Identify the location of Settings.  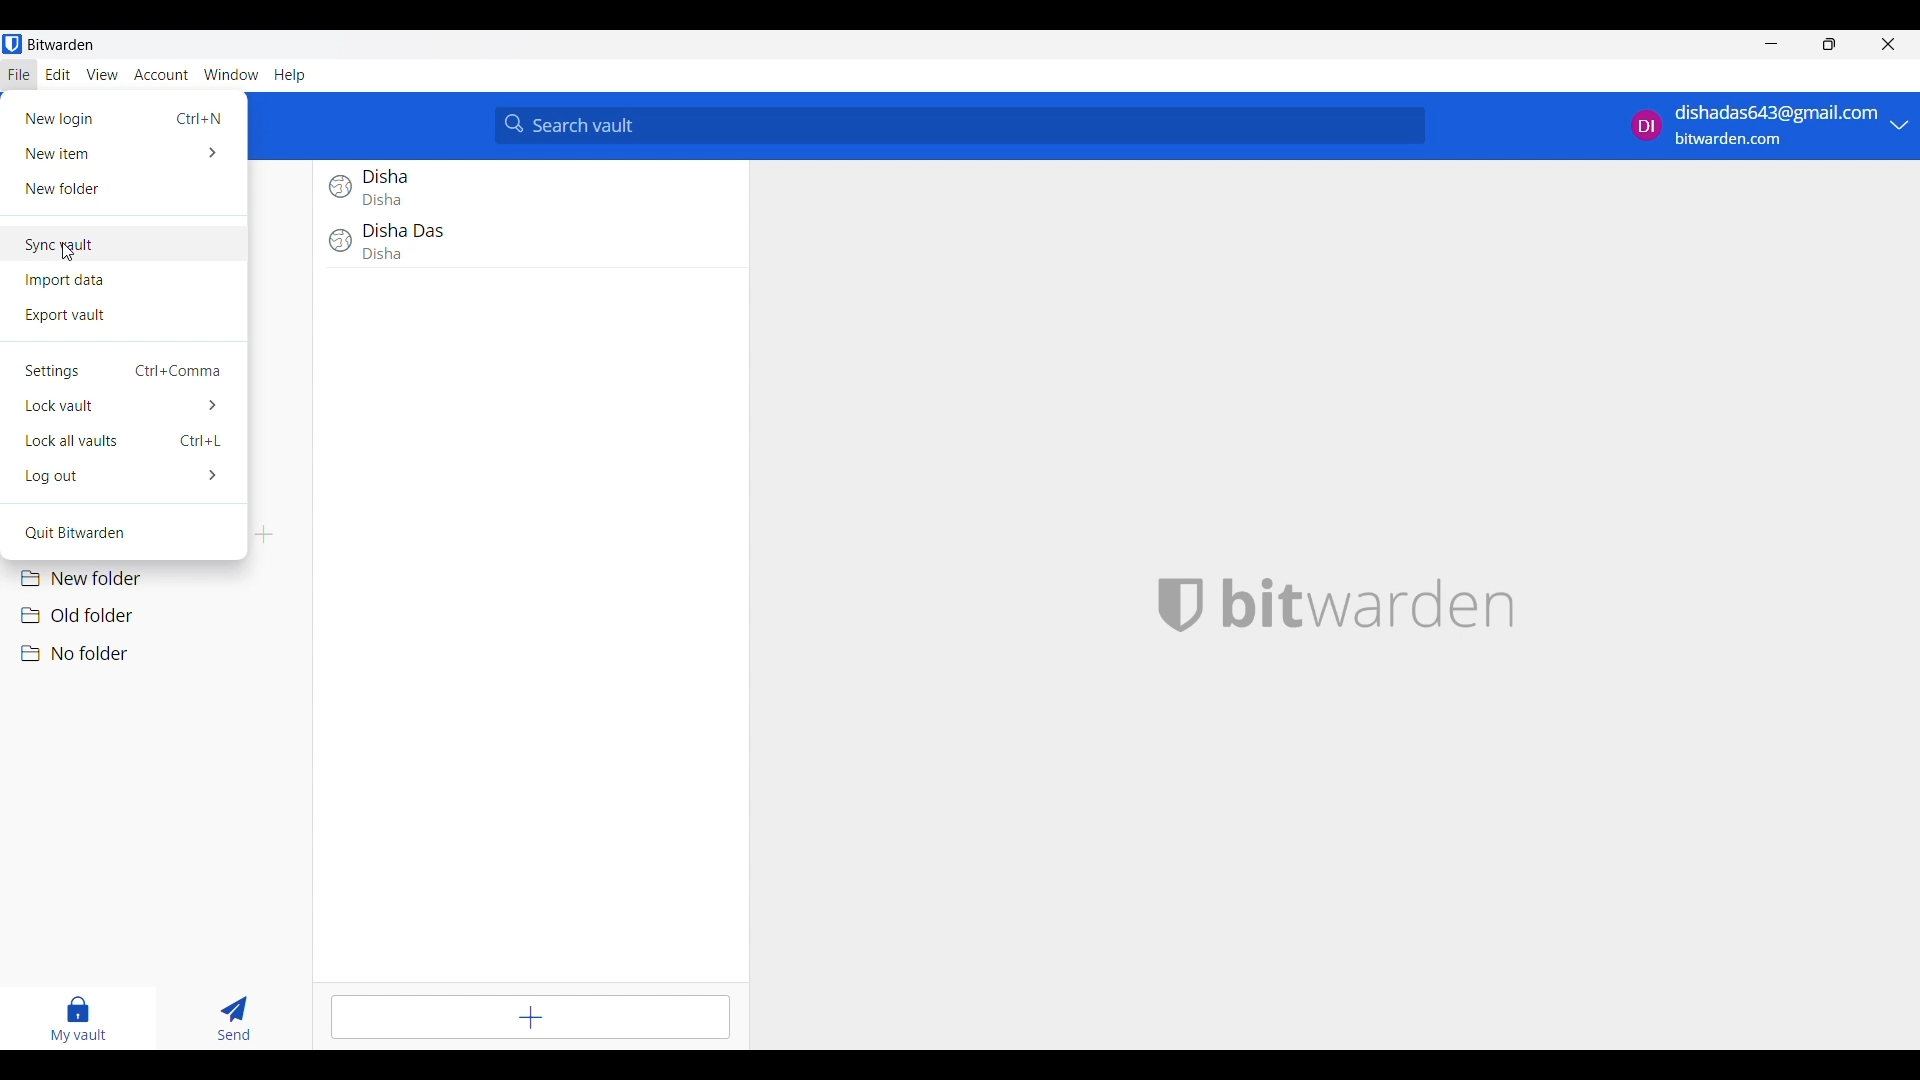
(126, 371).